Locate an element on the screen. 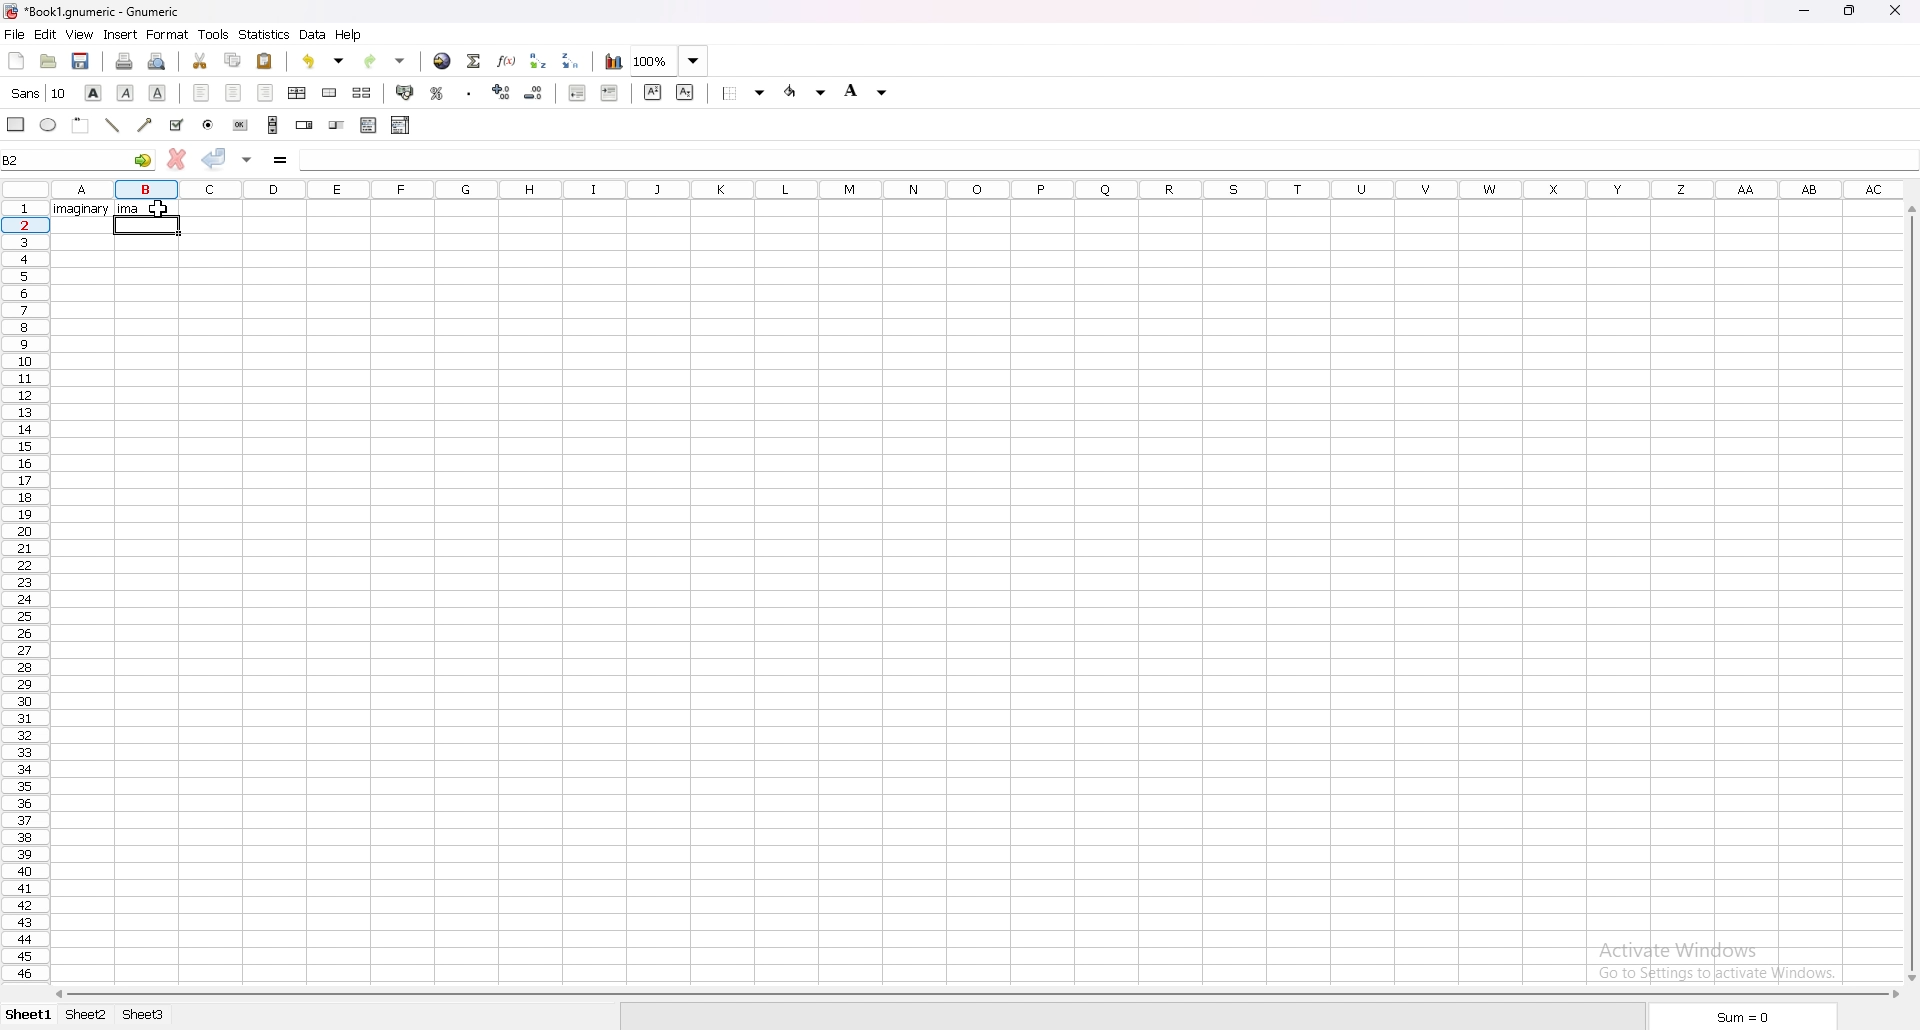 The image size is (1920, 1030). thousands separator is located at coordinates (469, 92).